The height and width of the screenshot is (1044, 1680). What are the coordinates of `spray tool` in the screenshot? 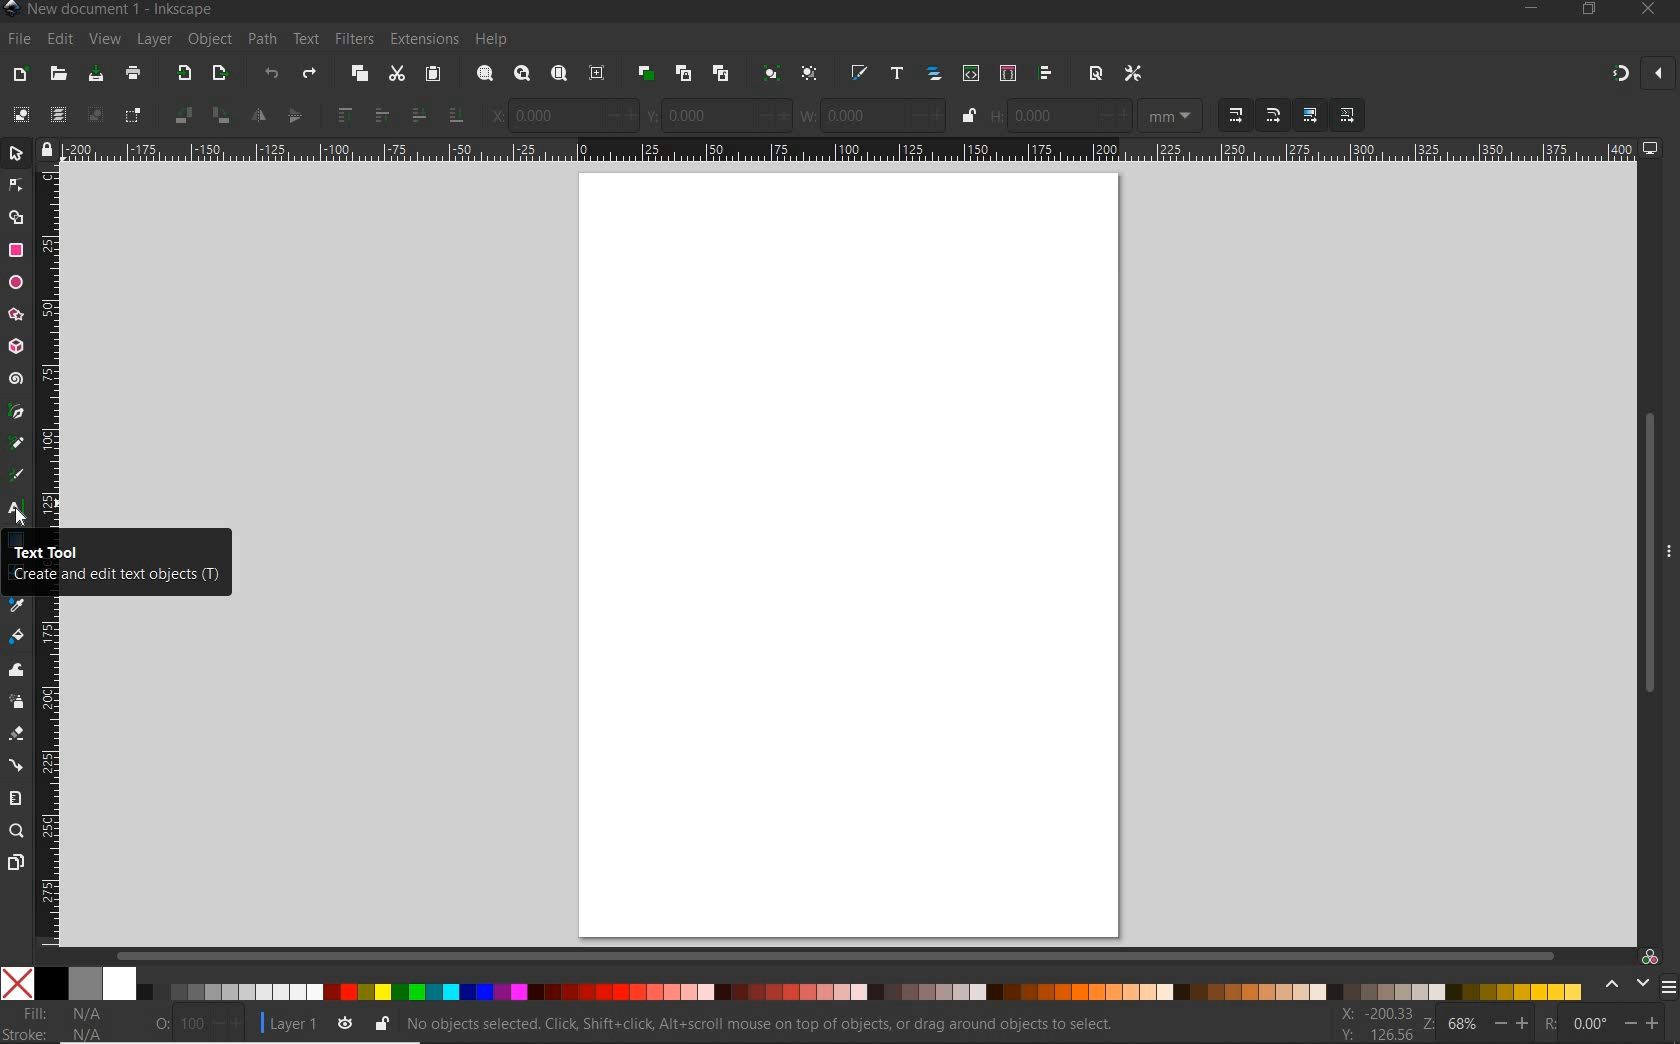 It's located at (16, 702).